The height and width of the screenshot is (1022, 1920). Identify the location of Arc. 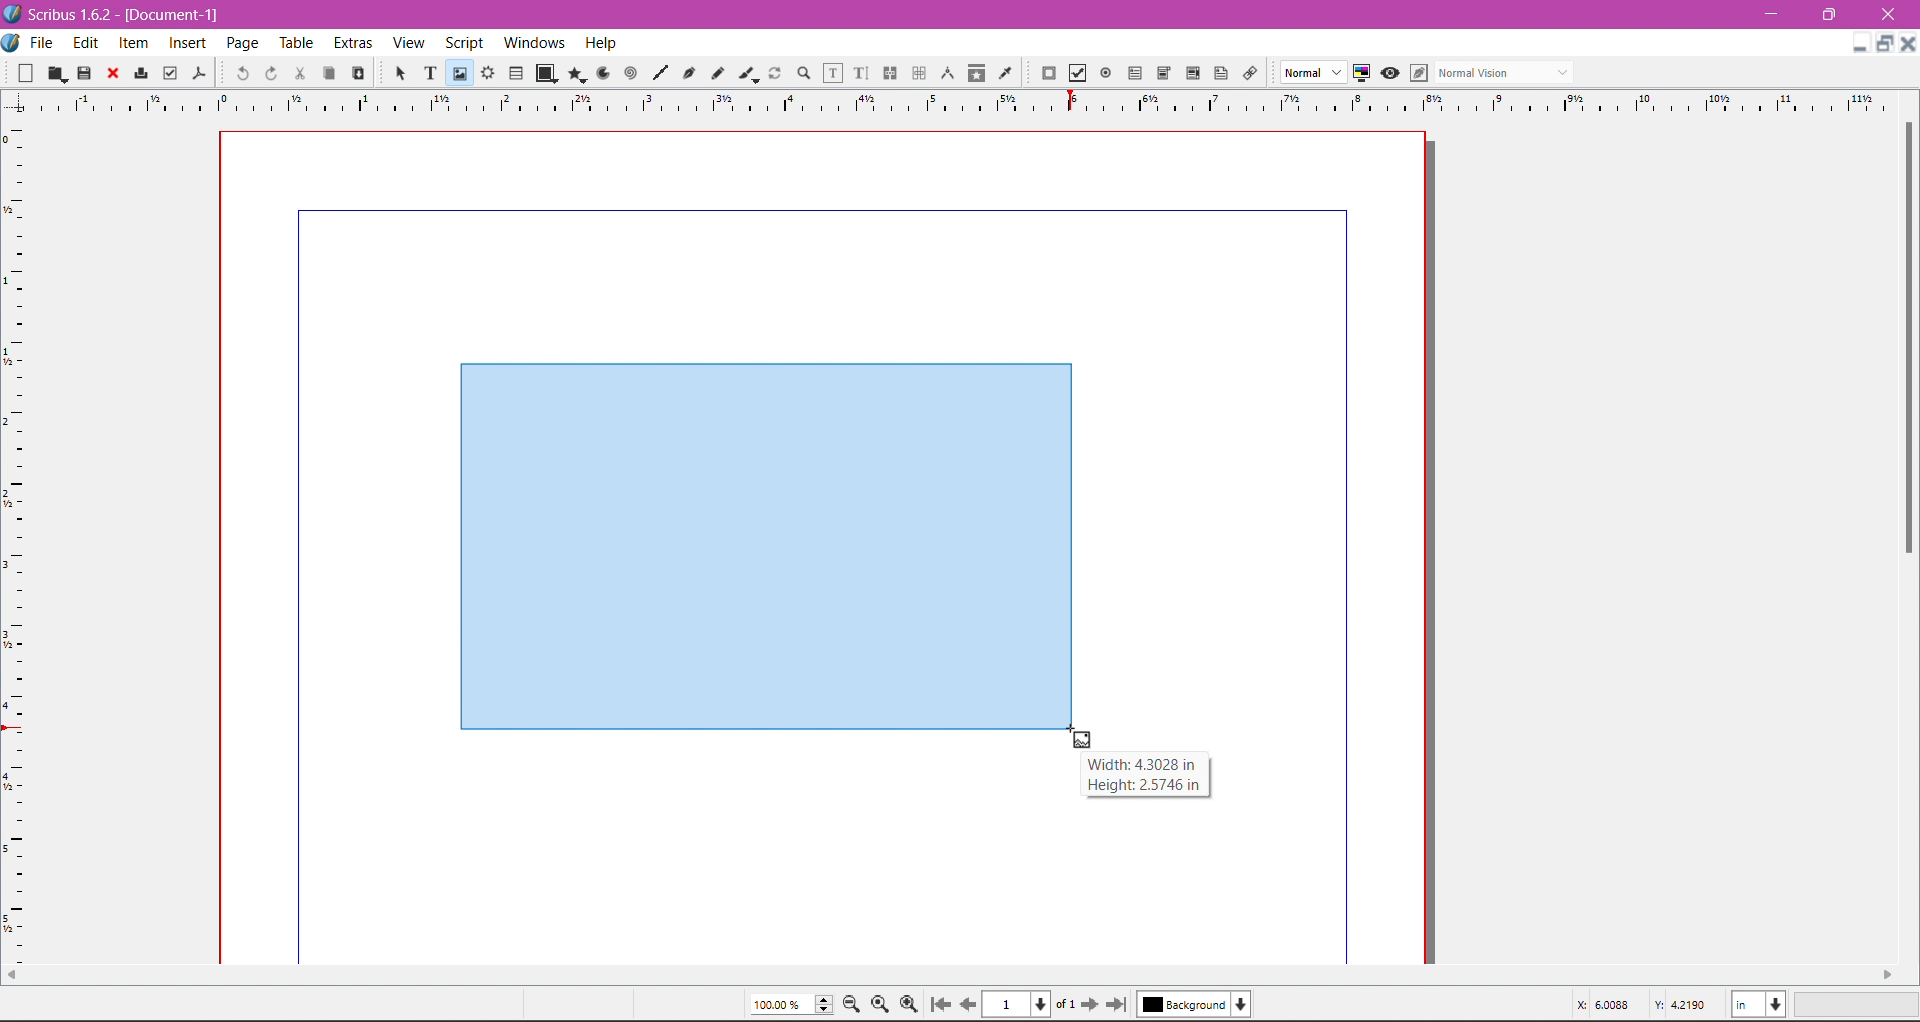
(601, 73).